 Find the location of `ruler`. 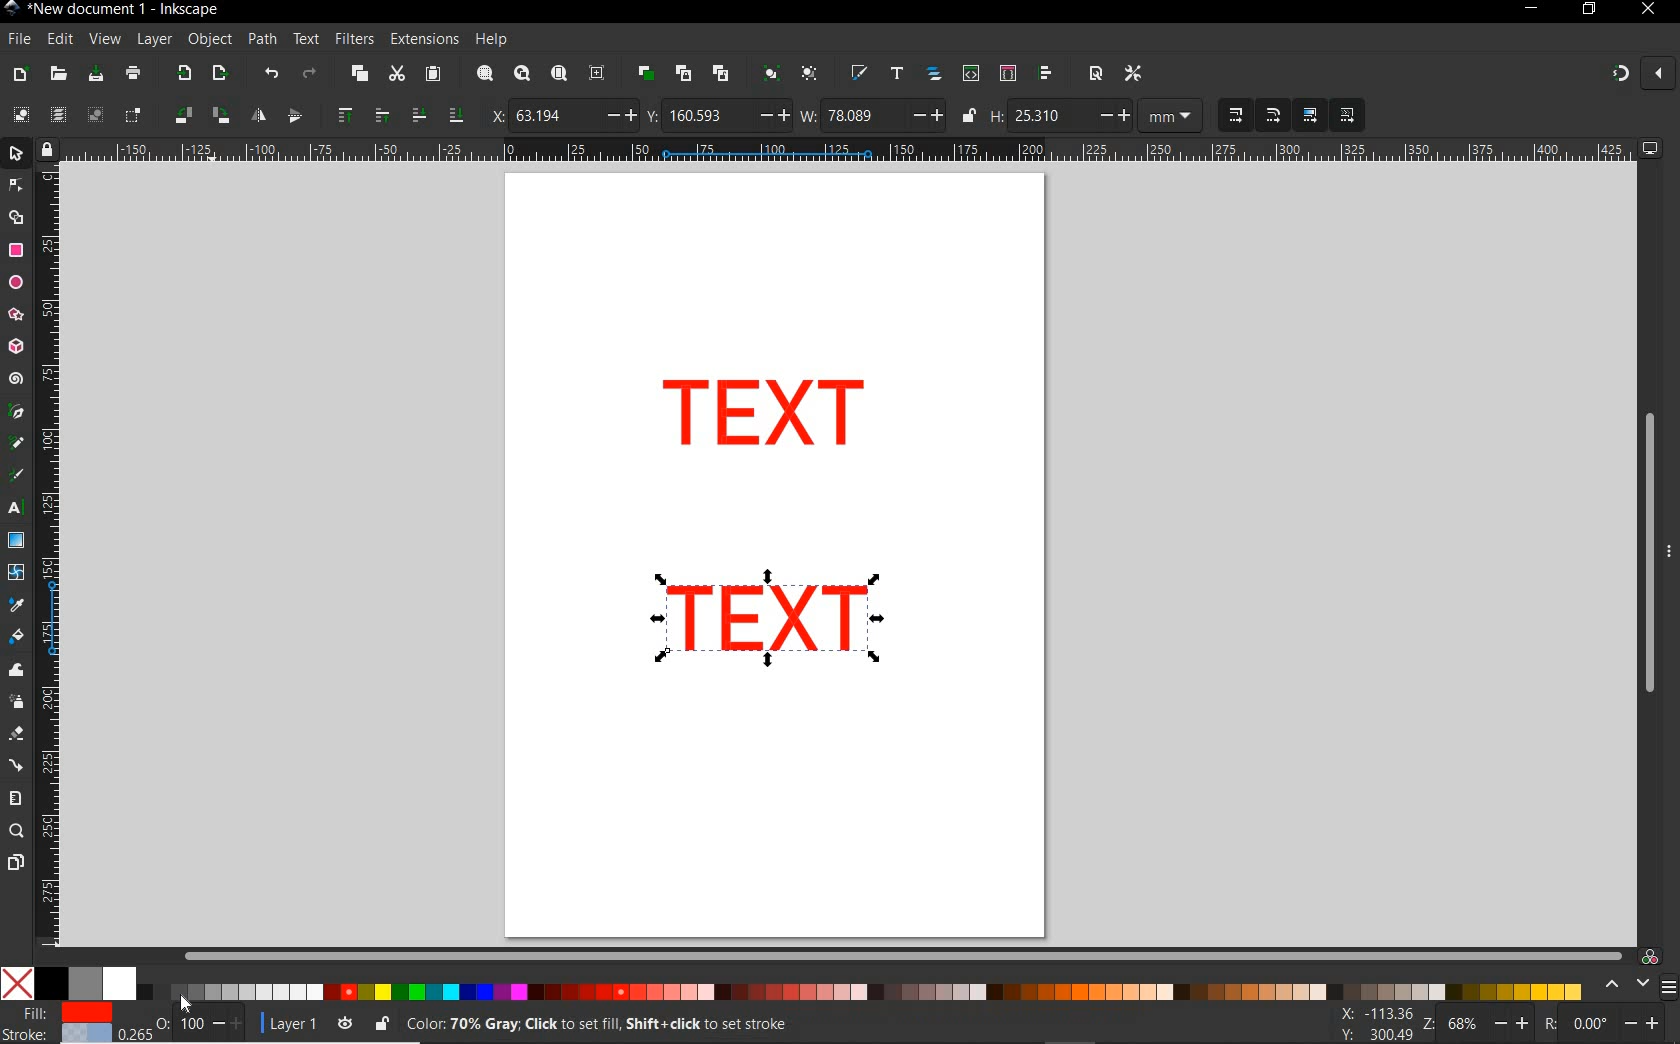

ruler is located at coordinates (850, 151).